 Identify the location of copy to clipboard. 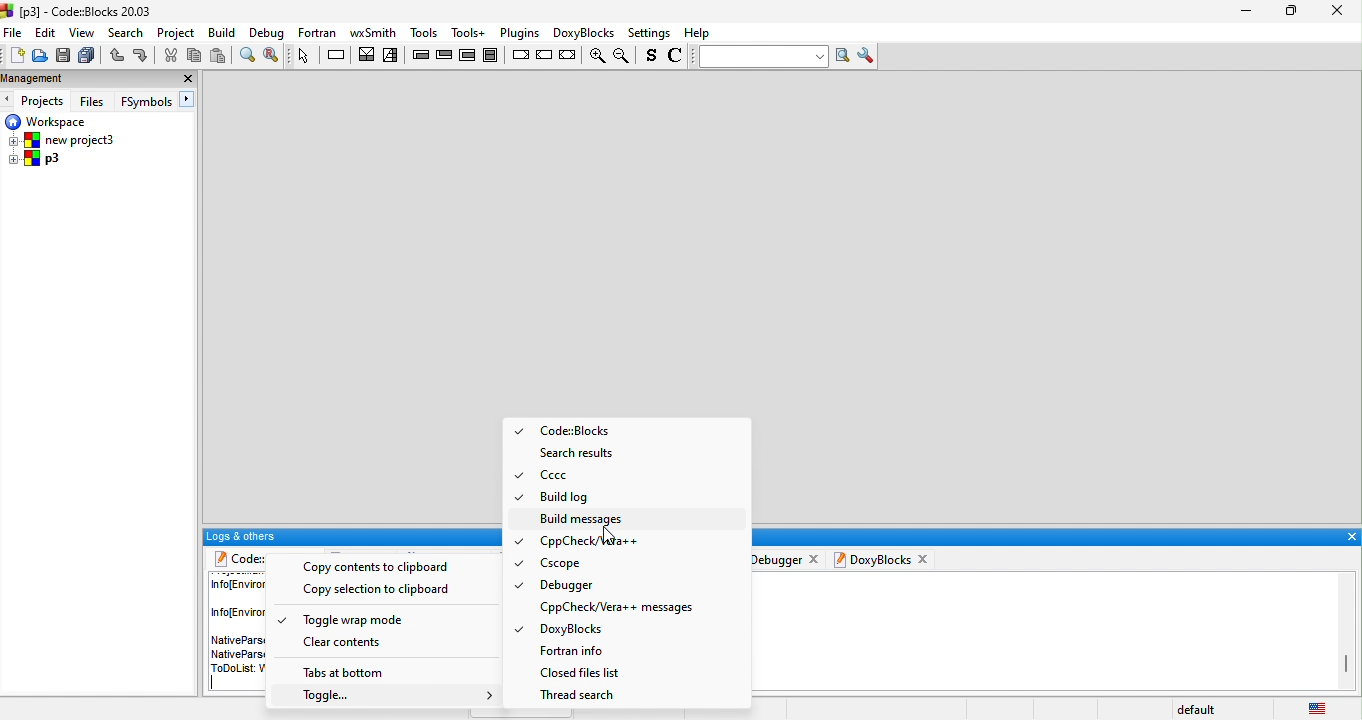
(380, 567).